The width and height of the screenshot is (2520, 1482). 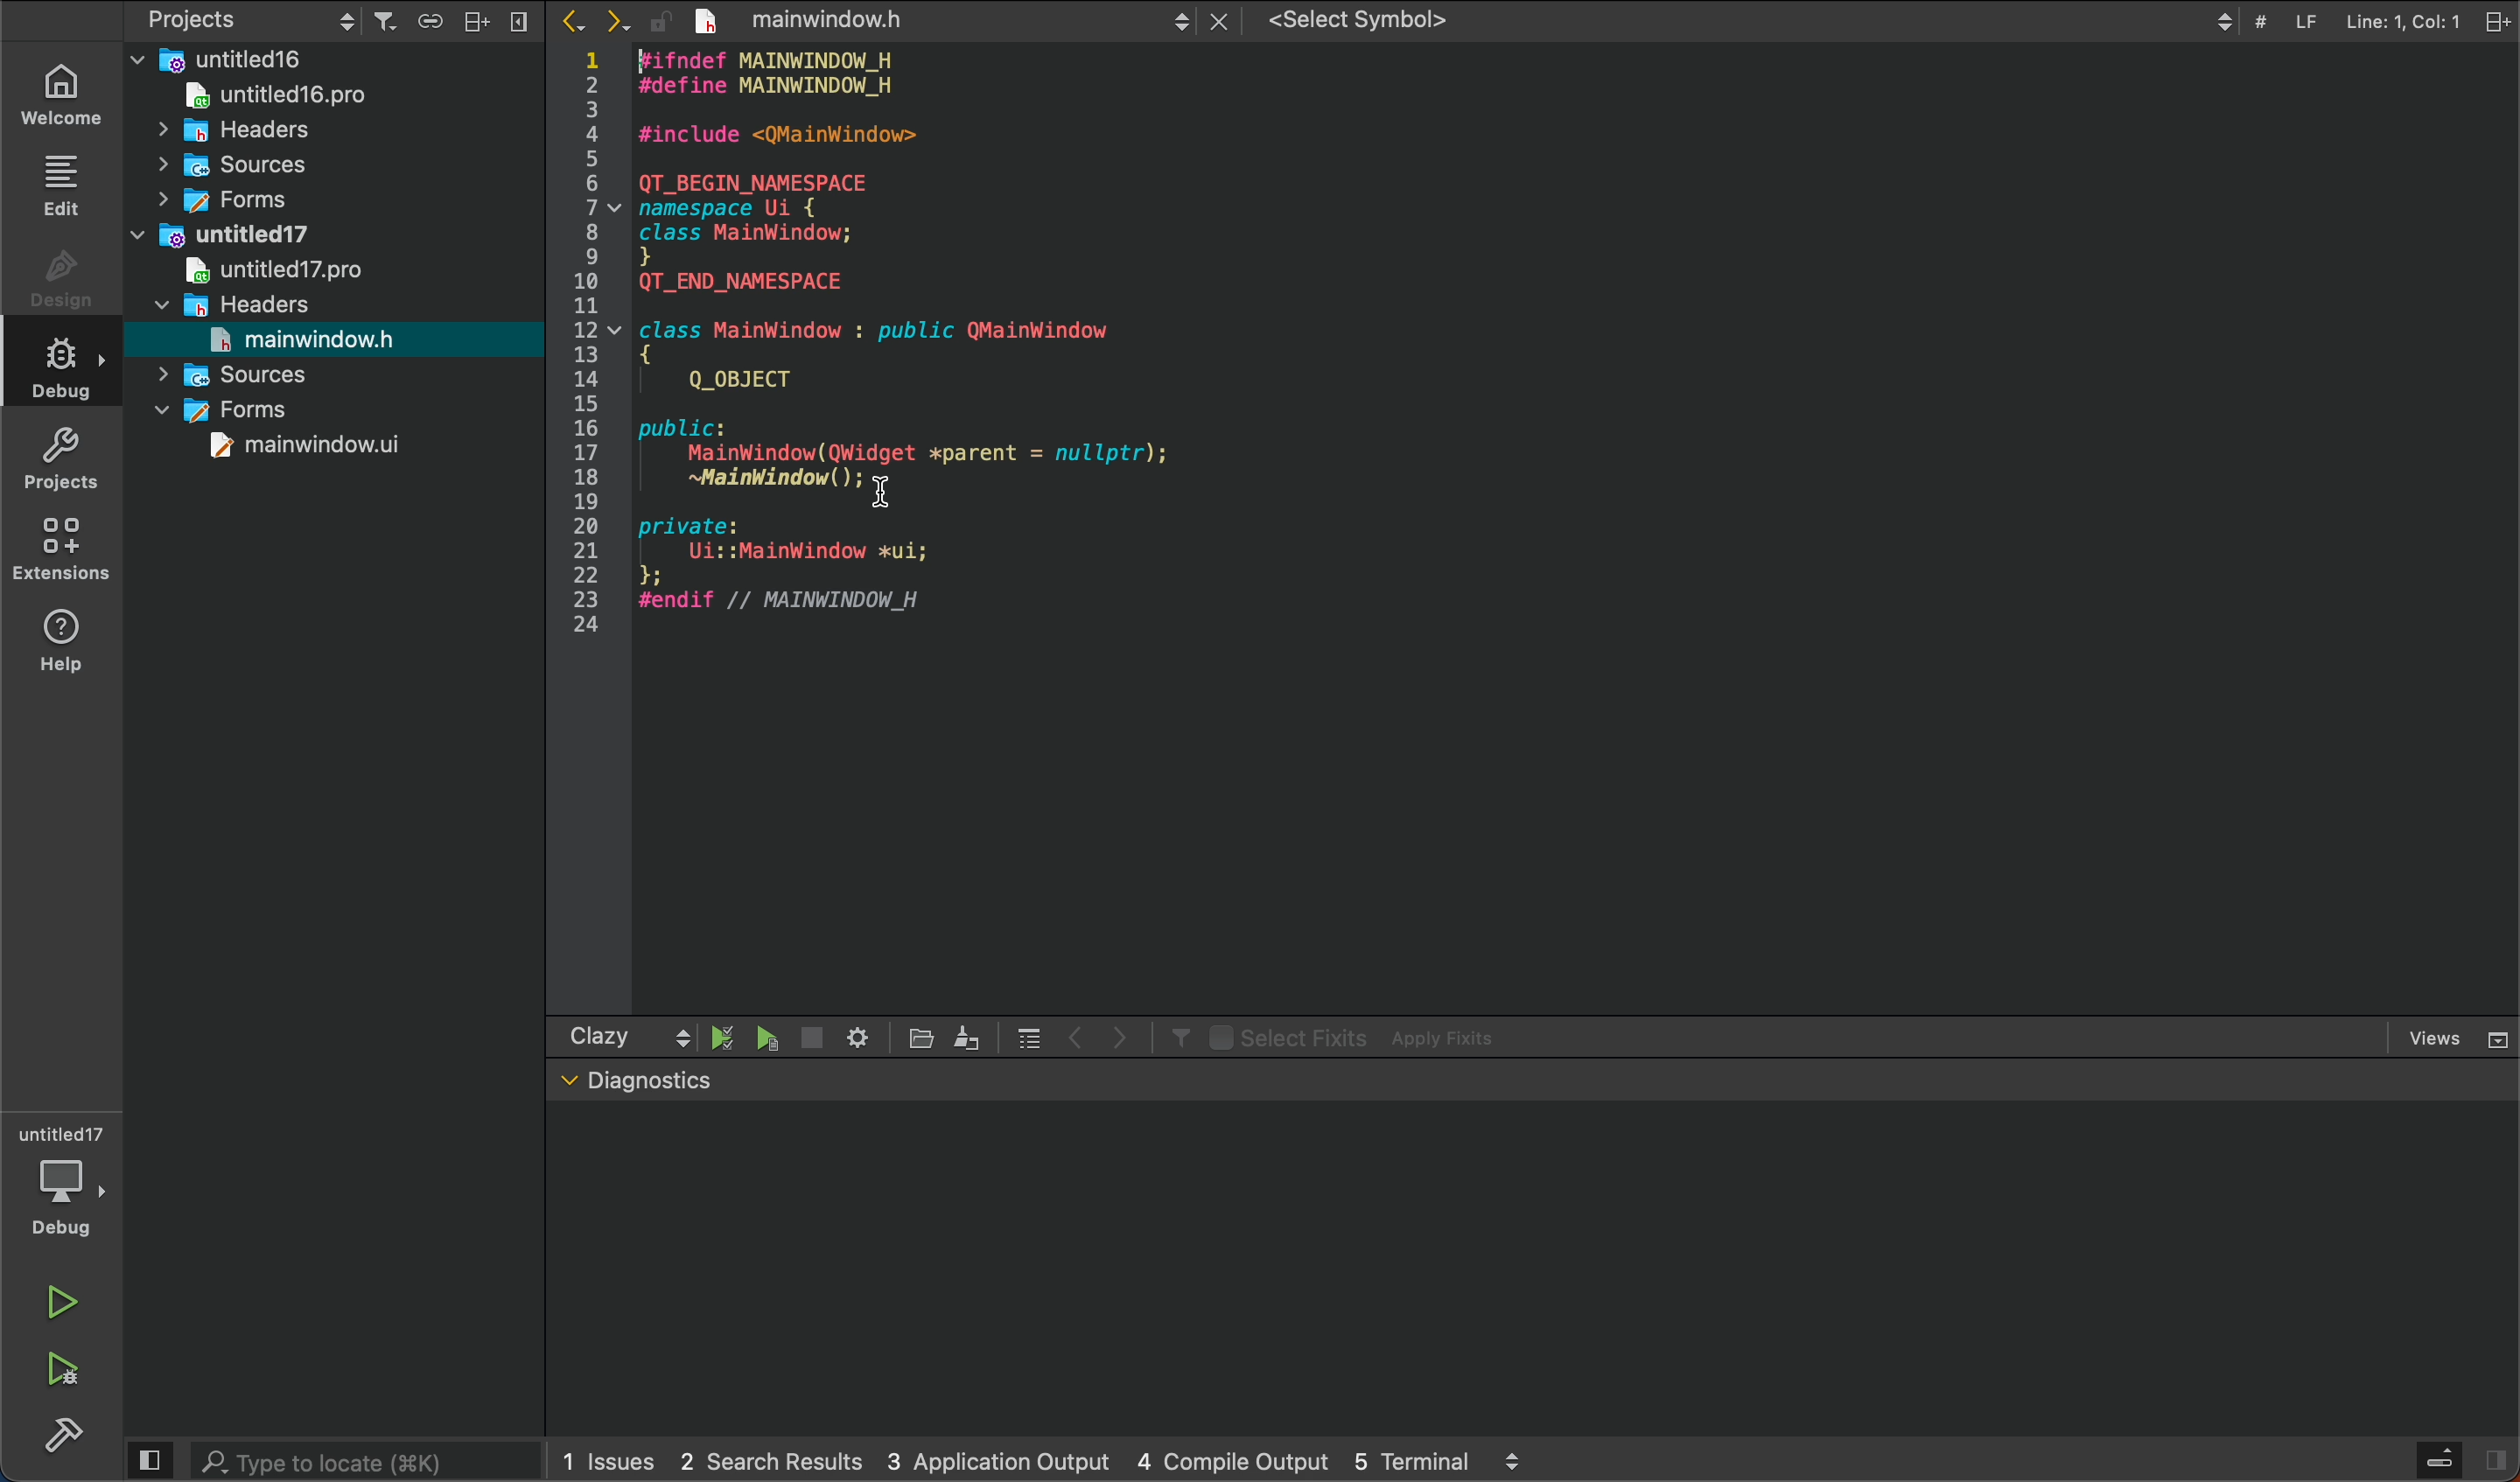 I want to click on | untitled16, so click(x=228, y=58).